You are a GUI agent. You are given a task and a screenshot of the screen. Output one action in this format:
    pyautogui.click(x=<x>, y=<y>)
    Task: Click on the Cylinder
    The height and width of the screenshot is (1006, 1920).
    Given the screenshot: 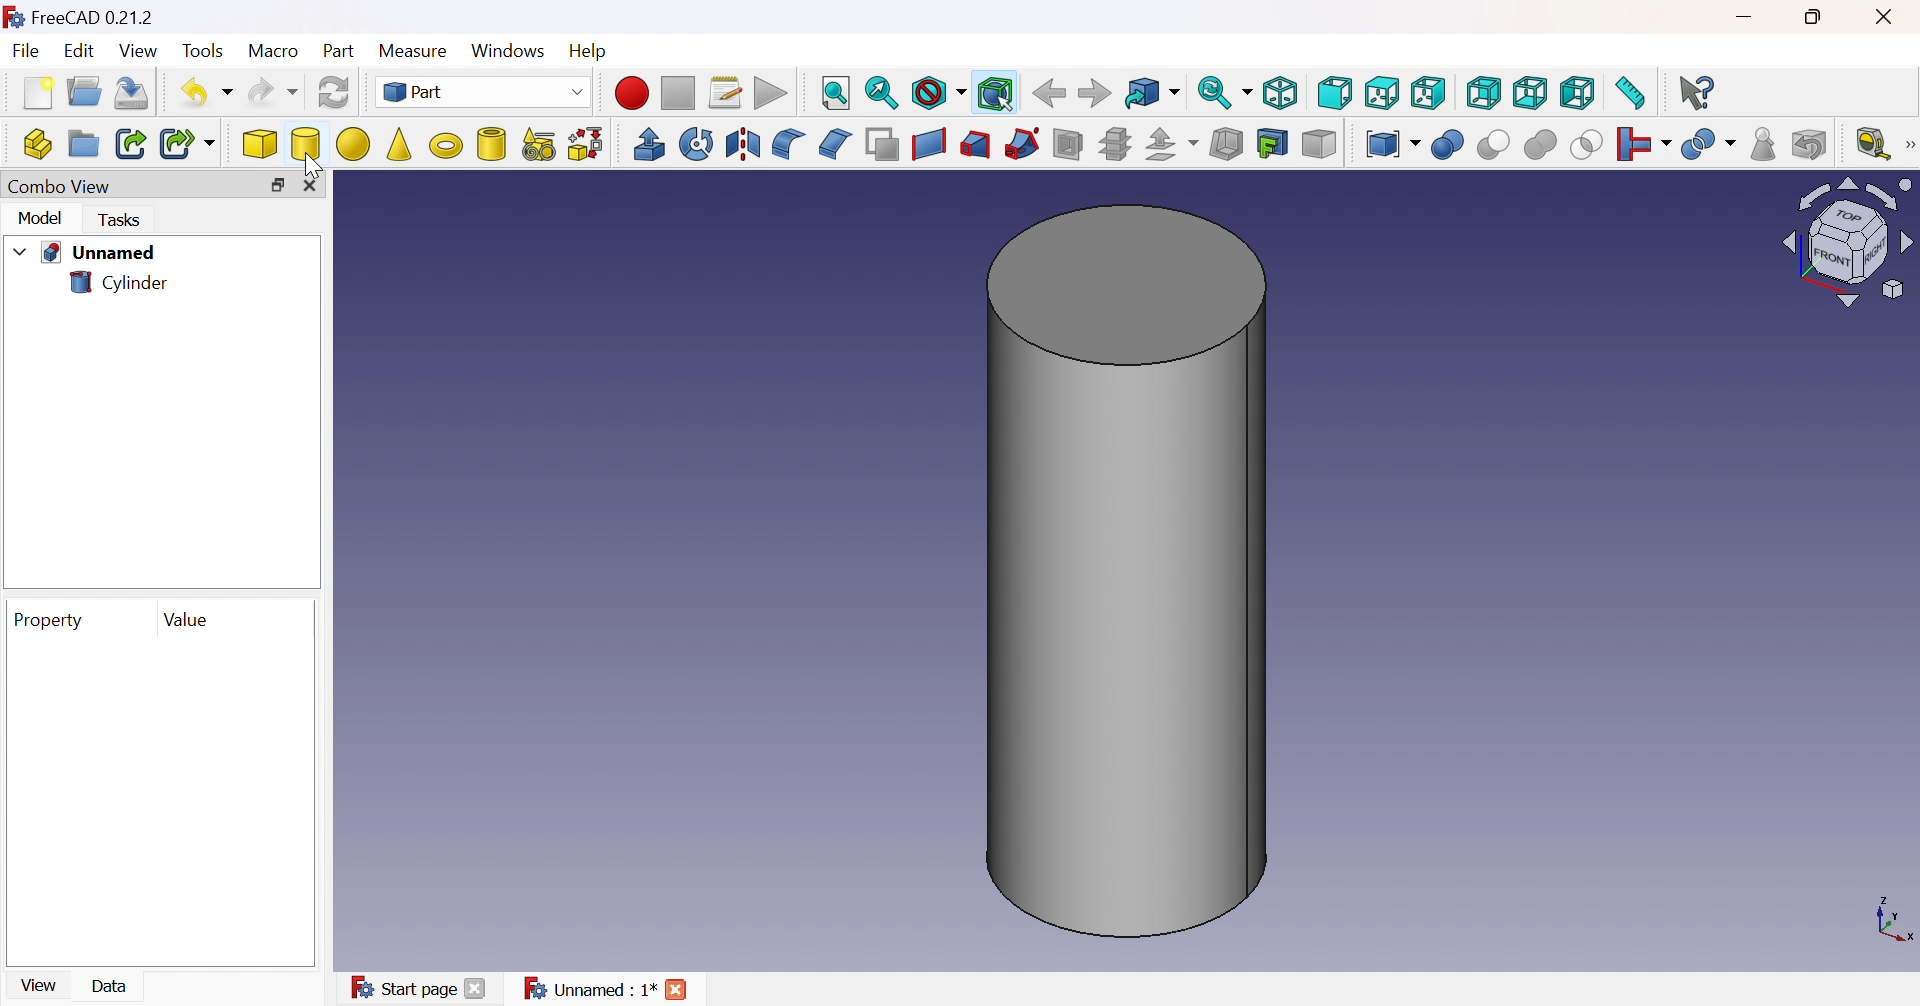 What is the action you would take?
    pyautogui.click(x=1128, y=571)
    